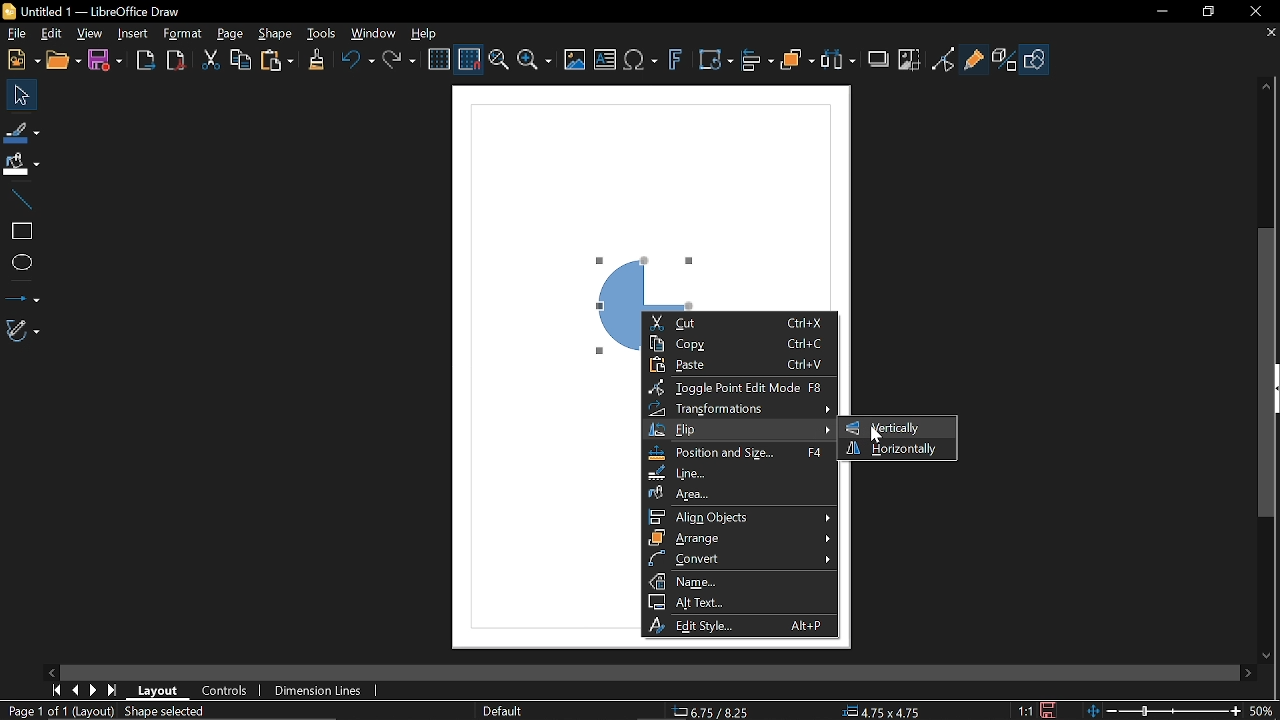 This screenshot has height=720, width=1280. Describe the element at coordinates (1245, 672) in the screenshot. I see `Move right` at that location.